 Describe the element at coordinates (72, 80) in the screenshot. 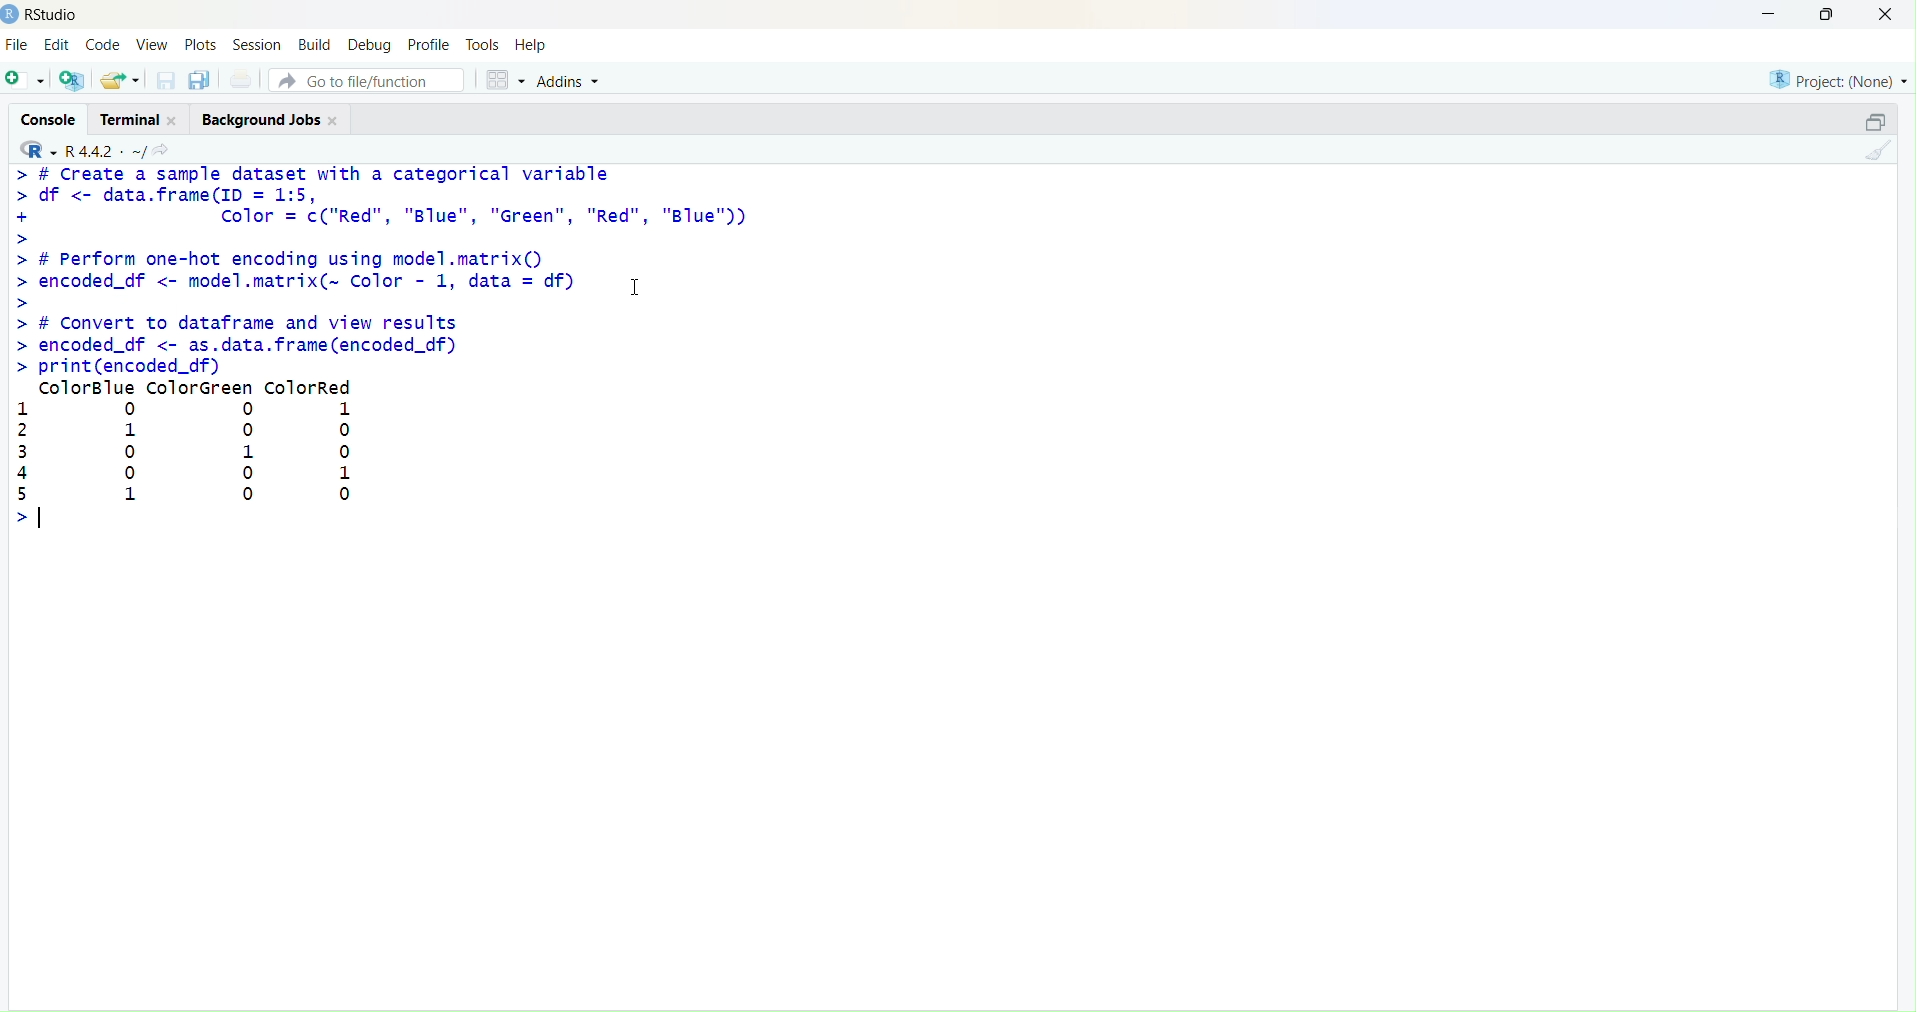

I see `add R file` at that location.